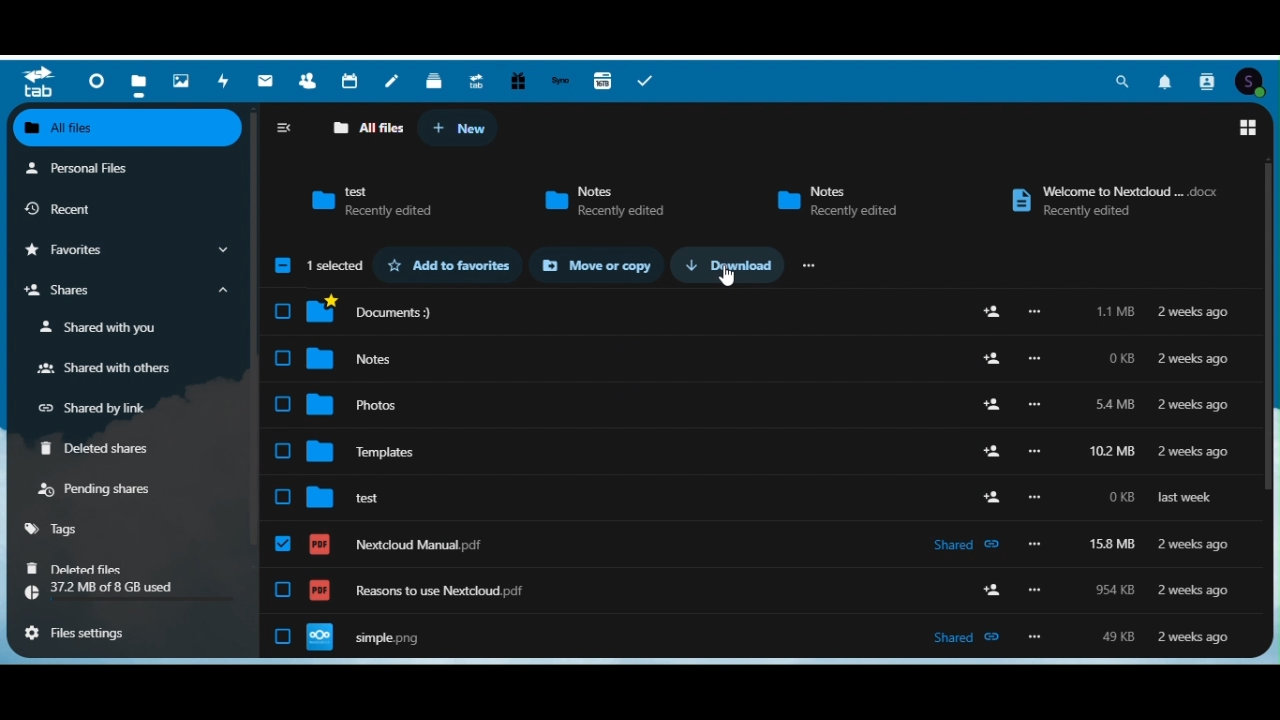 This screenshot has width=1280, height=720. Describe the element at coordinates (759, 501) in the screenshot. I see `text` at that location.